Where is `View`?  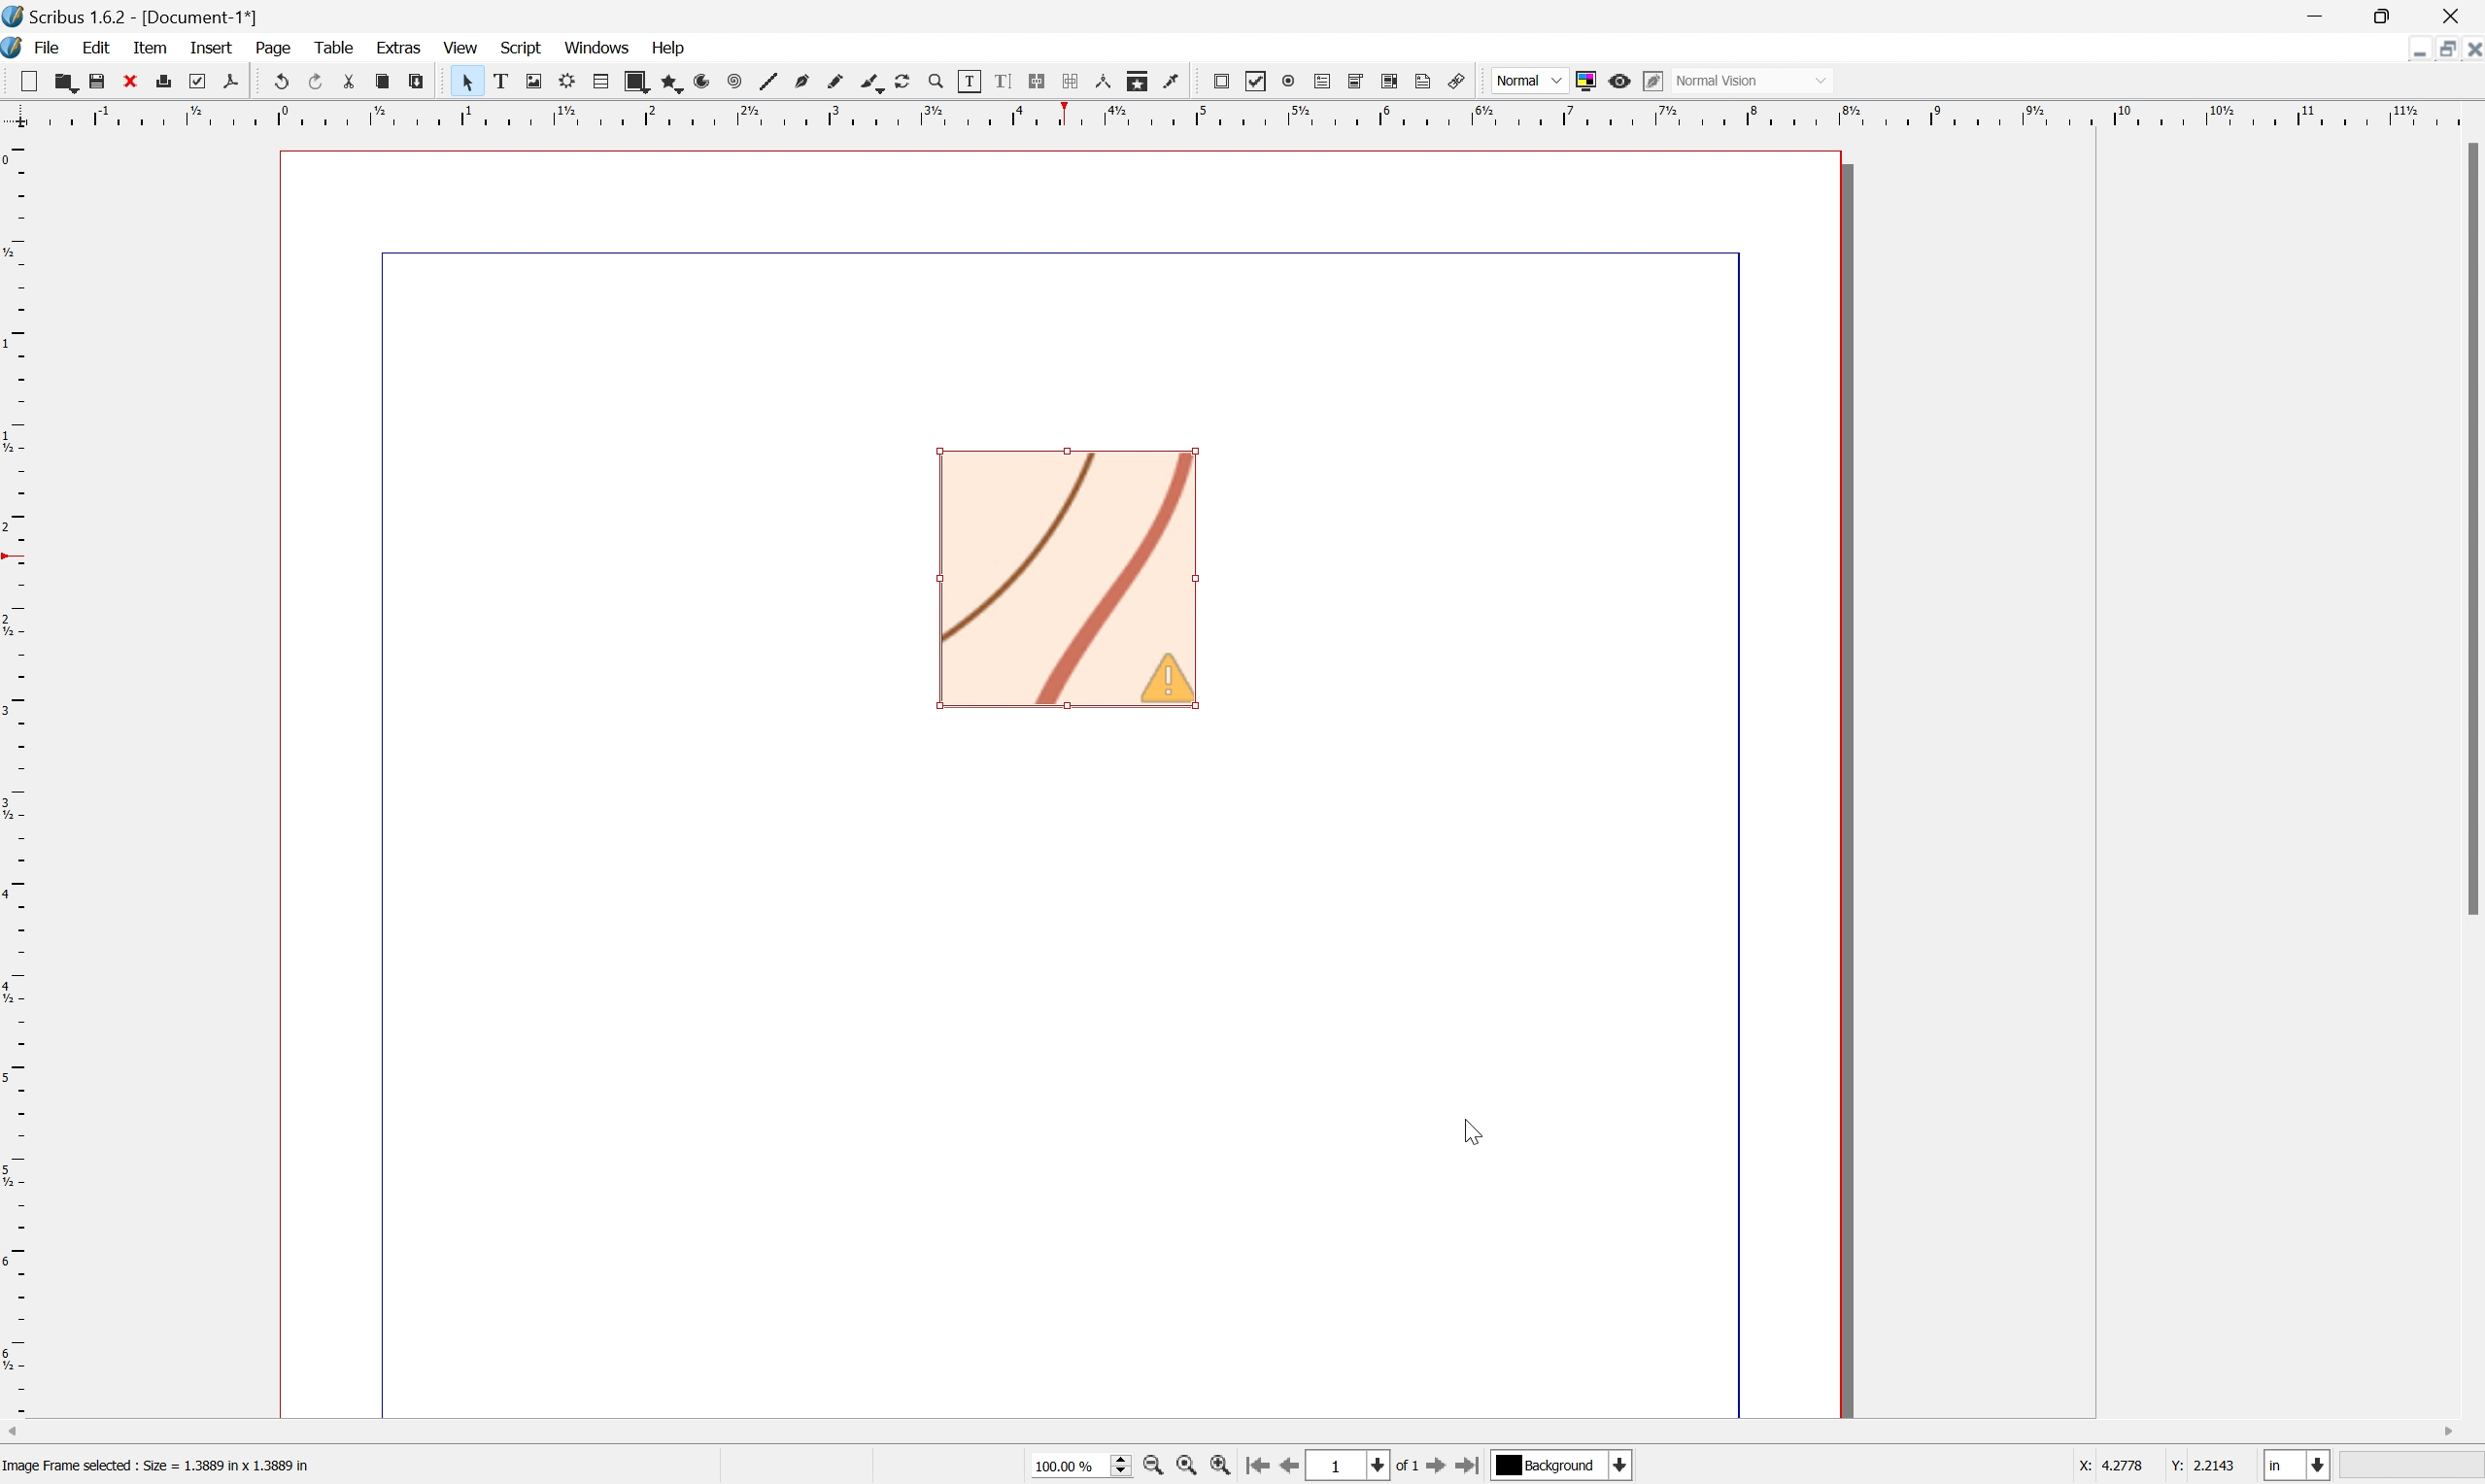
View is located at coordinates (461, 47).